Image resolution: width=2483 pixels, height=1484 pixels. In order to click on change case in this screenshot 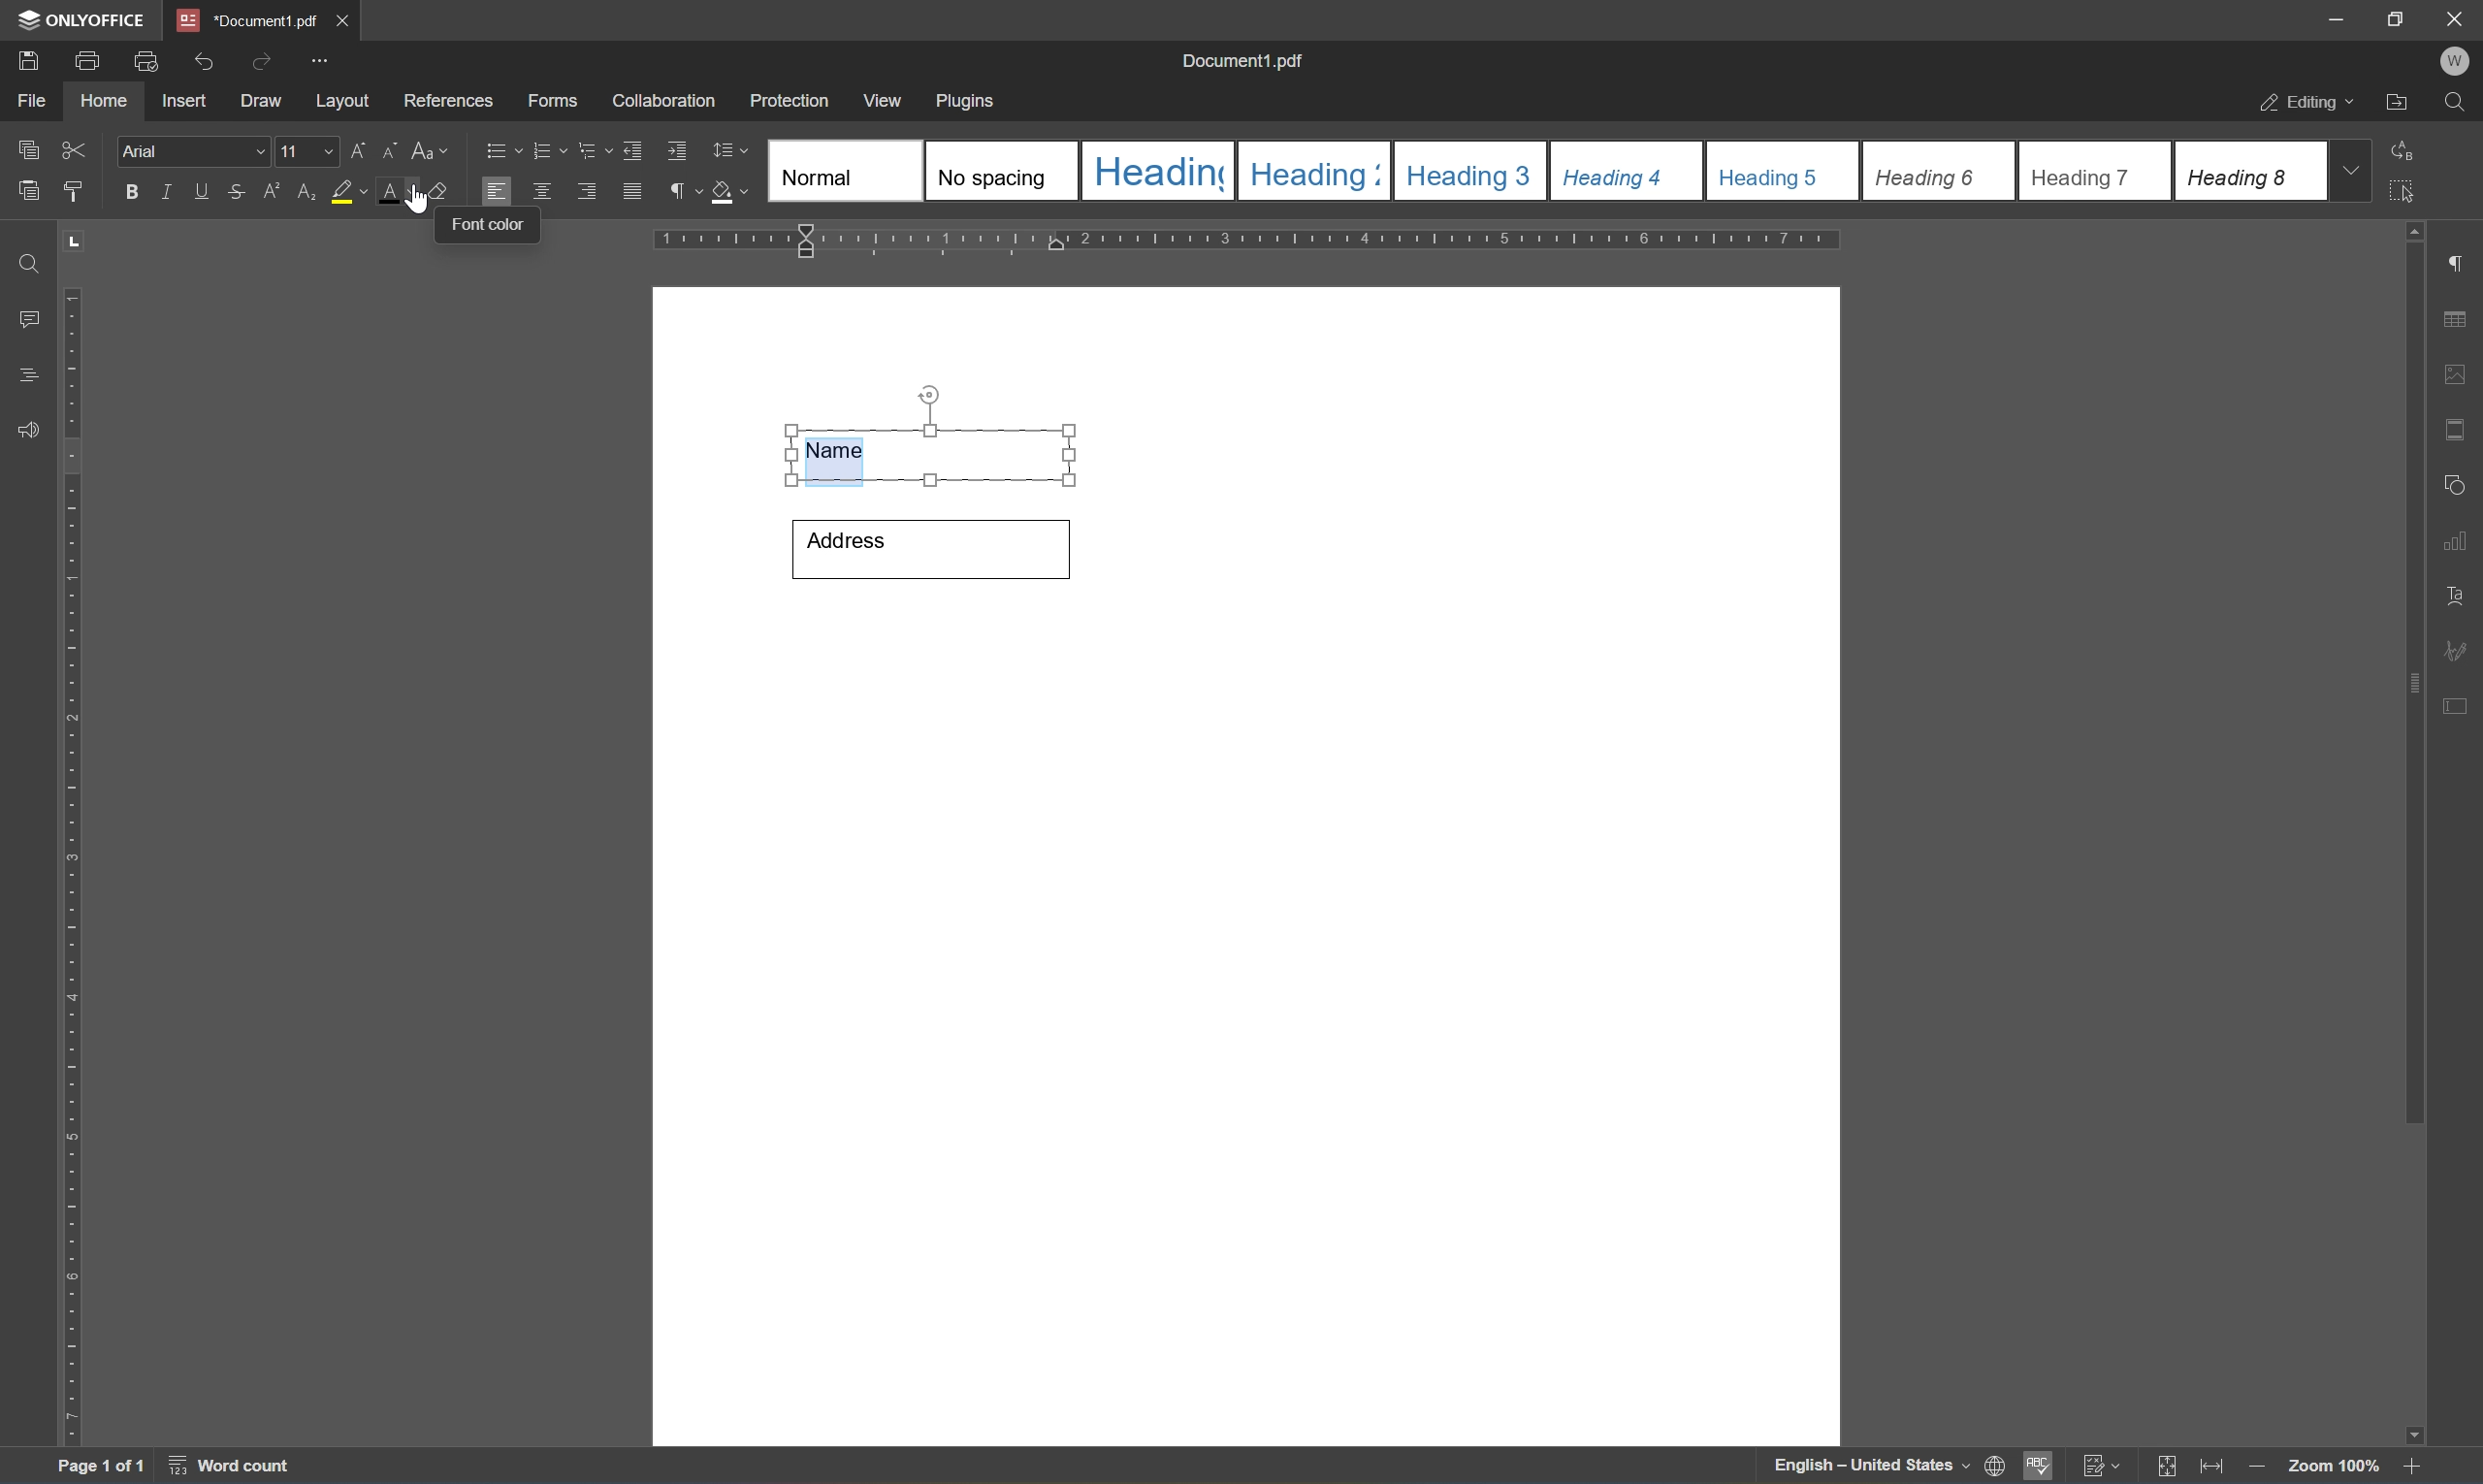, I will do `click(433, 154)`.